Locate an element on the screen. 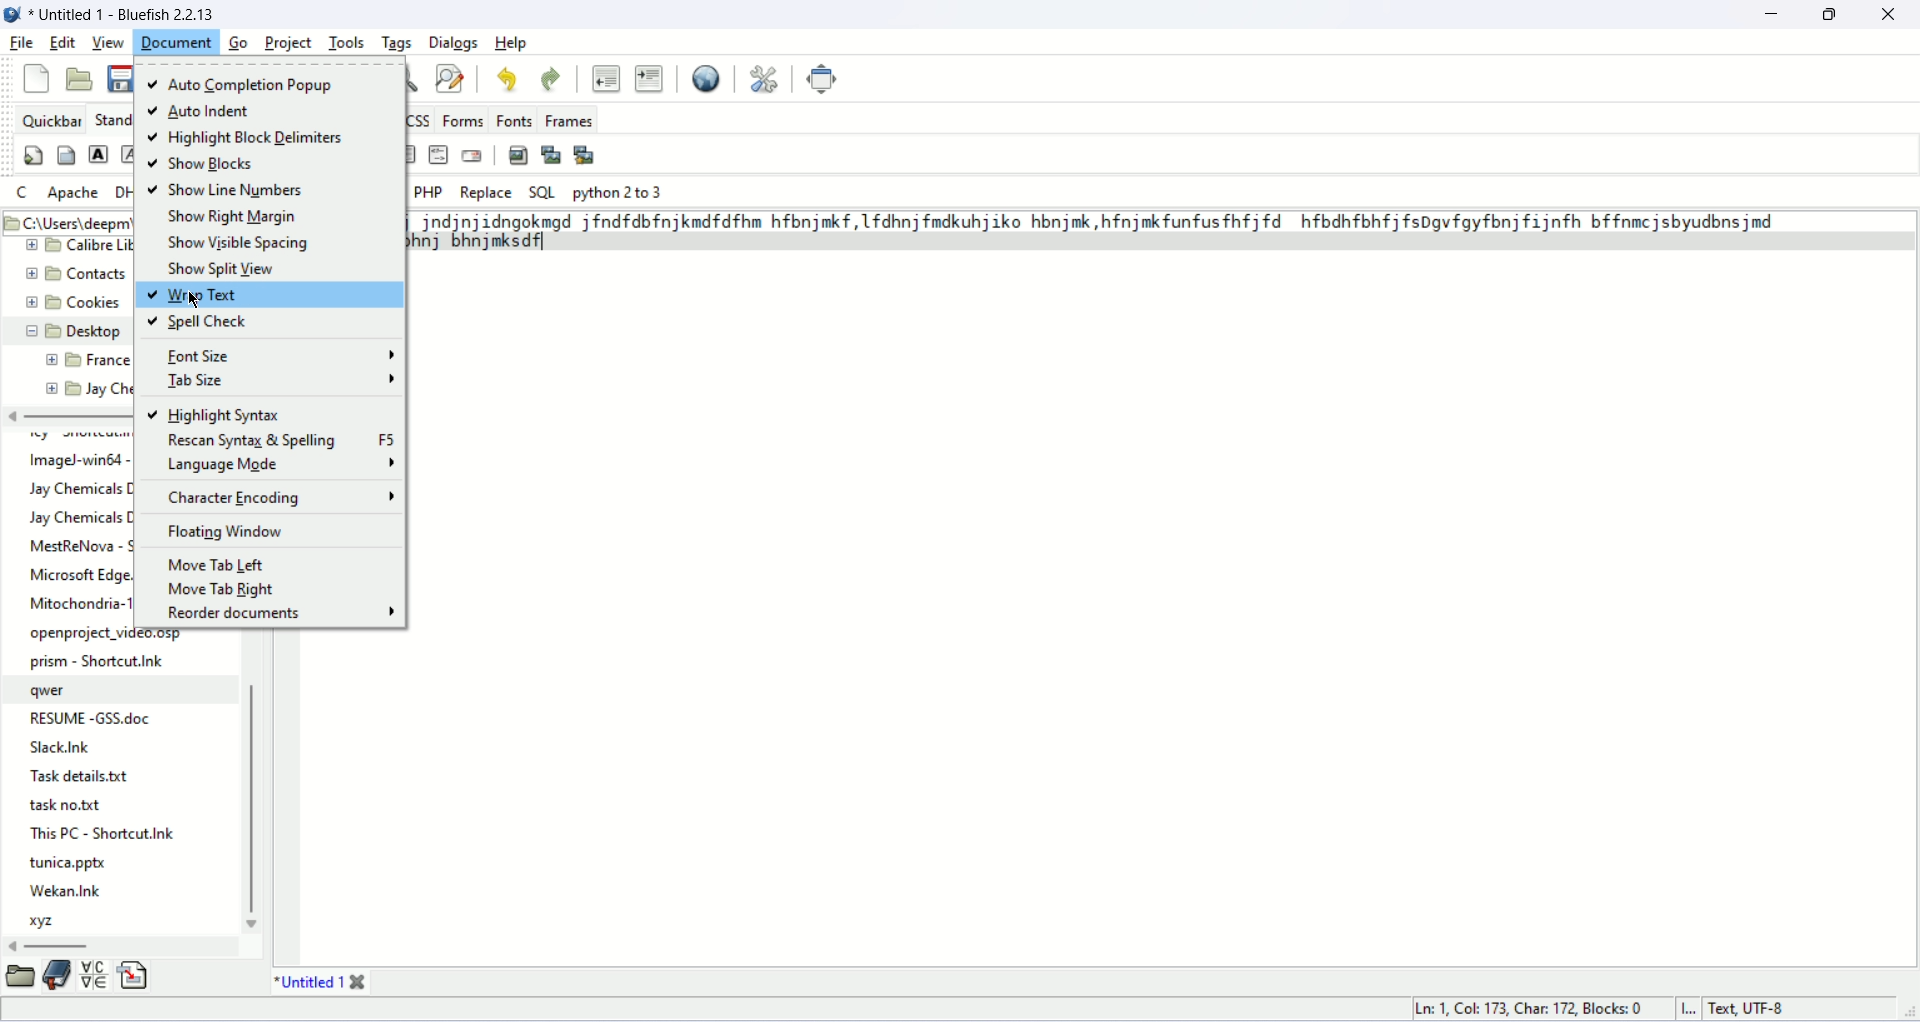  advance find and replace is located at coordinates (451, 78).